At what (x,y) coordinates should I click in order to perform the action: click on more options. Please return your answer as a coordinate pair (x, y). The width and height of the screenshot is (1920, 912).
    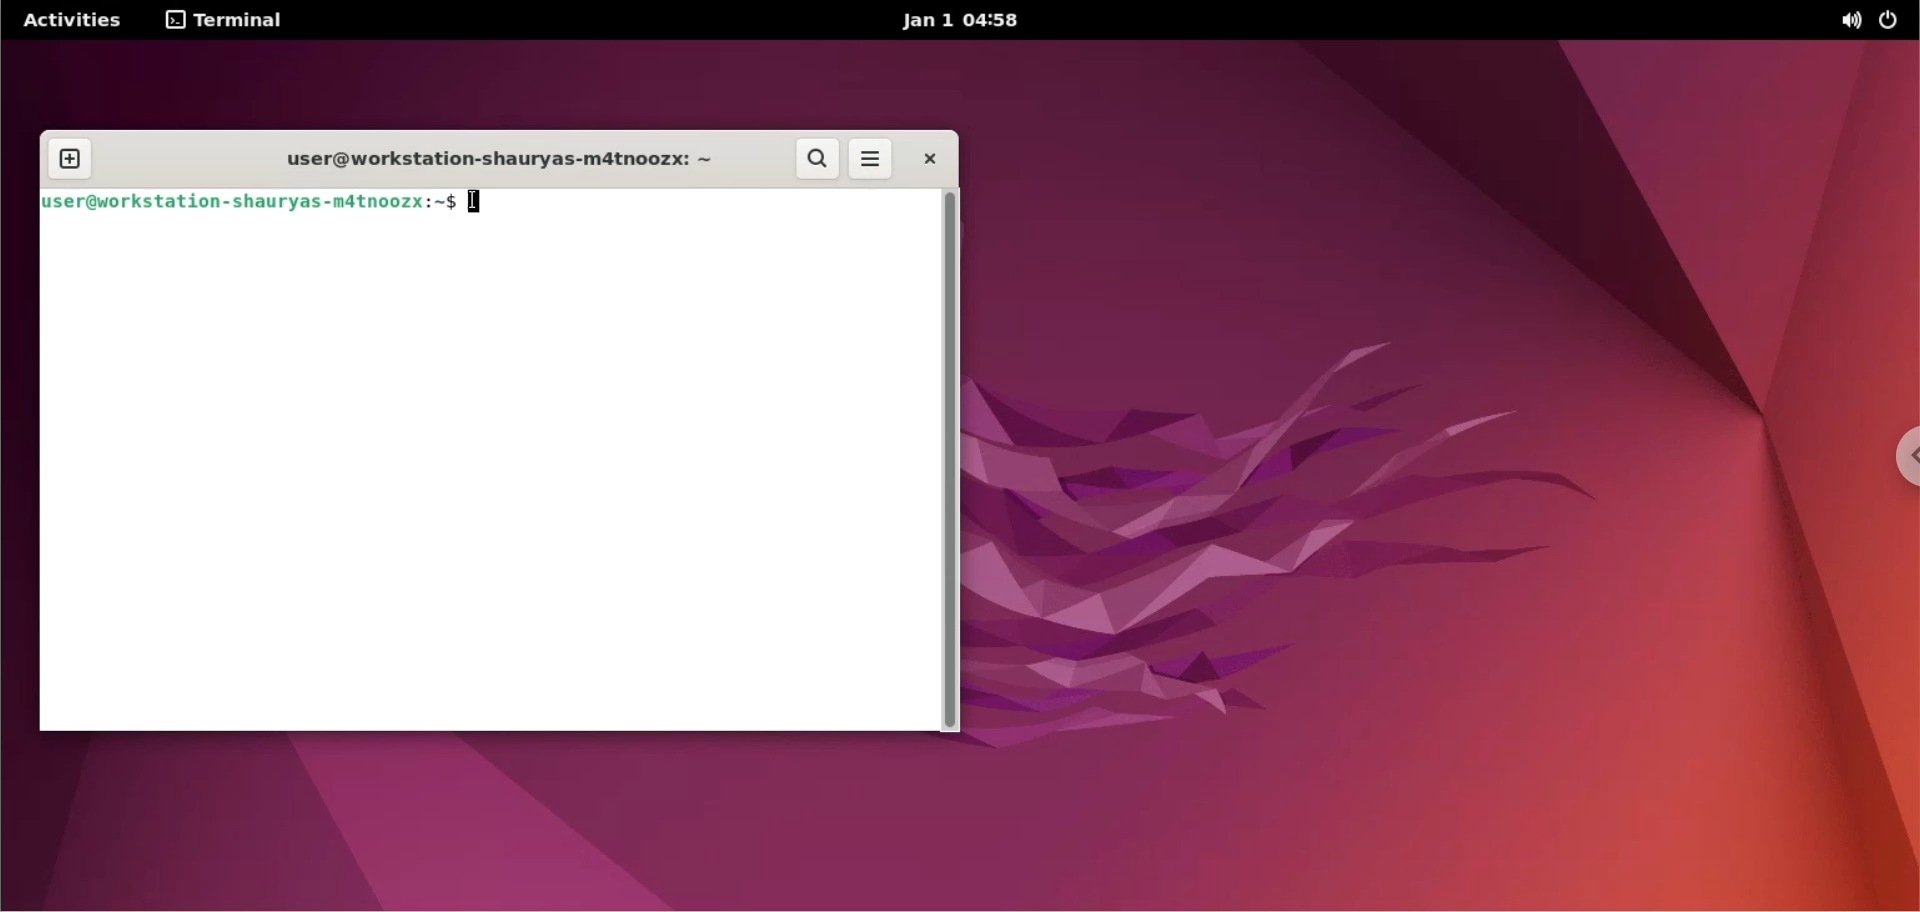
    Looking at the image, I should click on (872, 160).